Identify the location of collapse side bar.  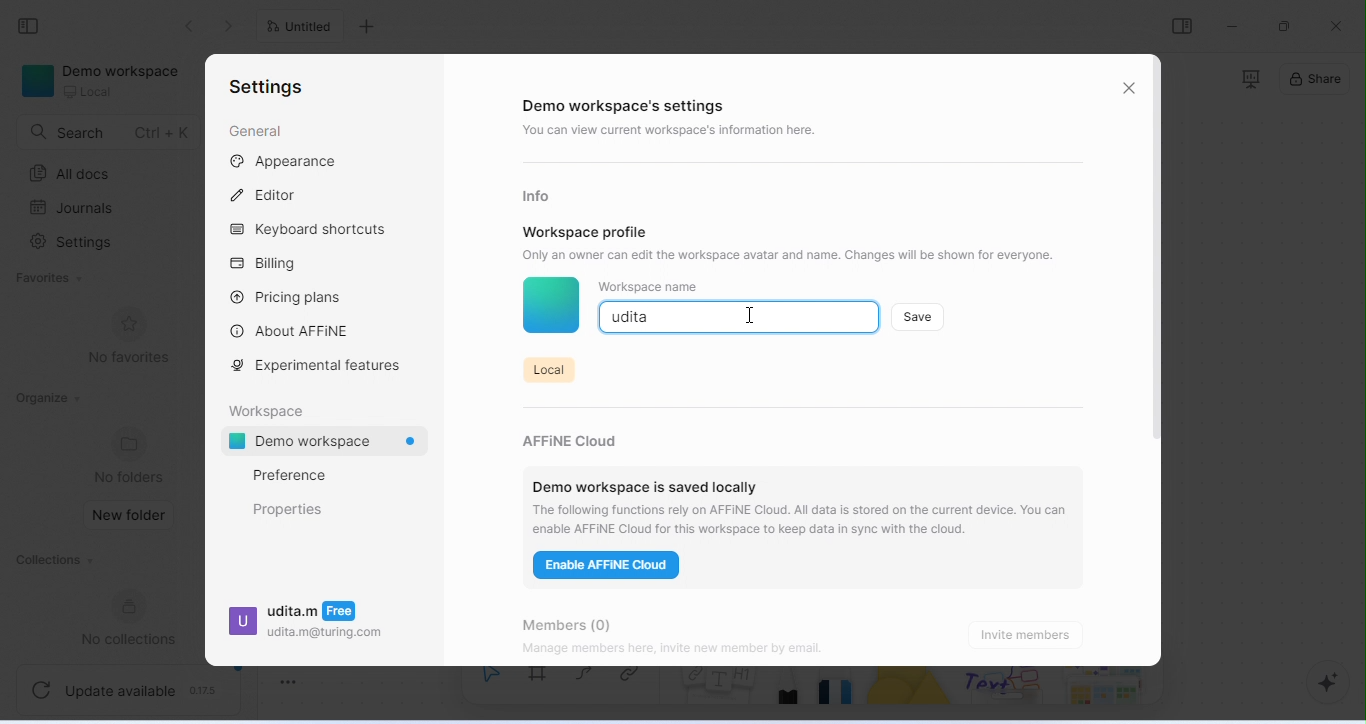
(34, 27).